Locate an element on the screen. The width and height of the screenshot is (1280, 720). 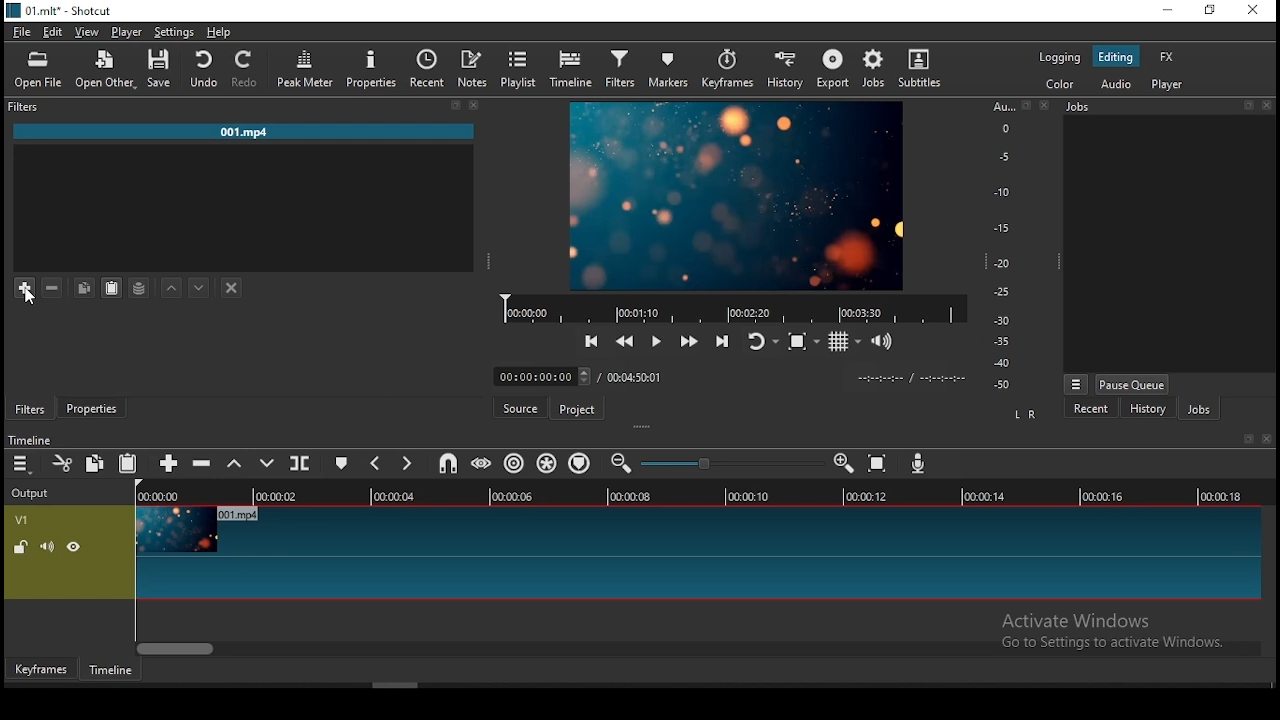
scroll is located at coordinates (643, 685).